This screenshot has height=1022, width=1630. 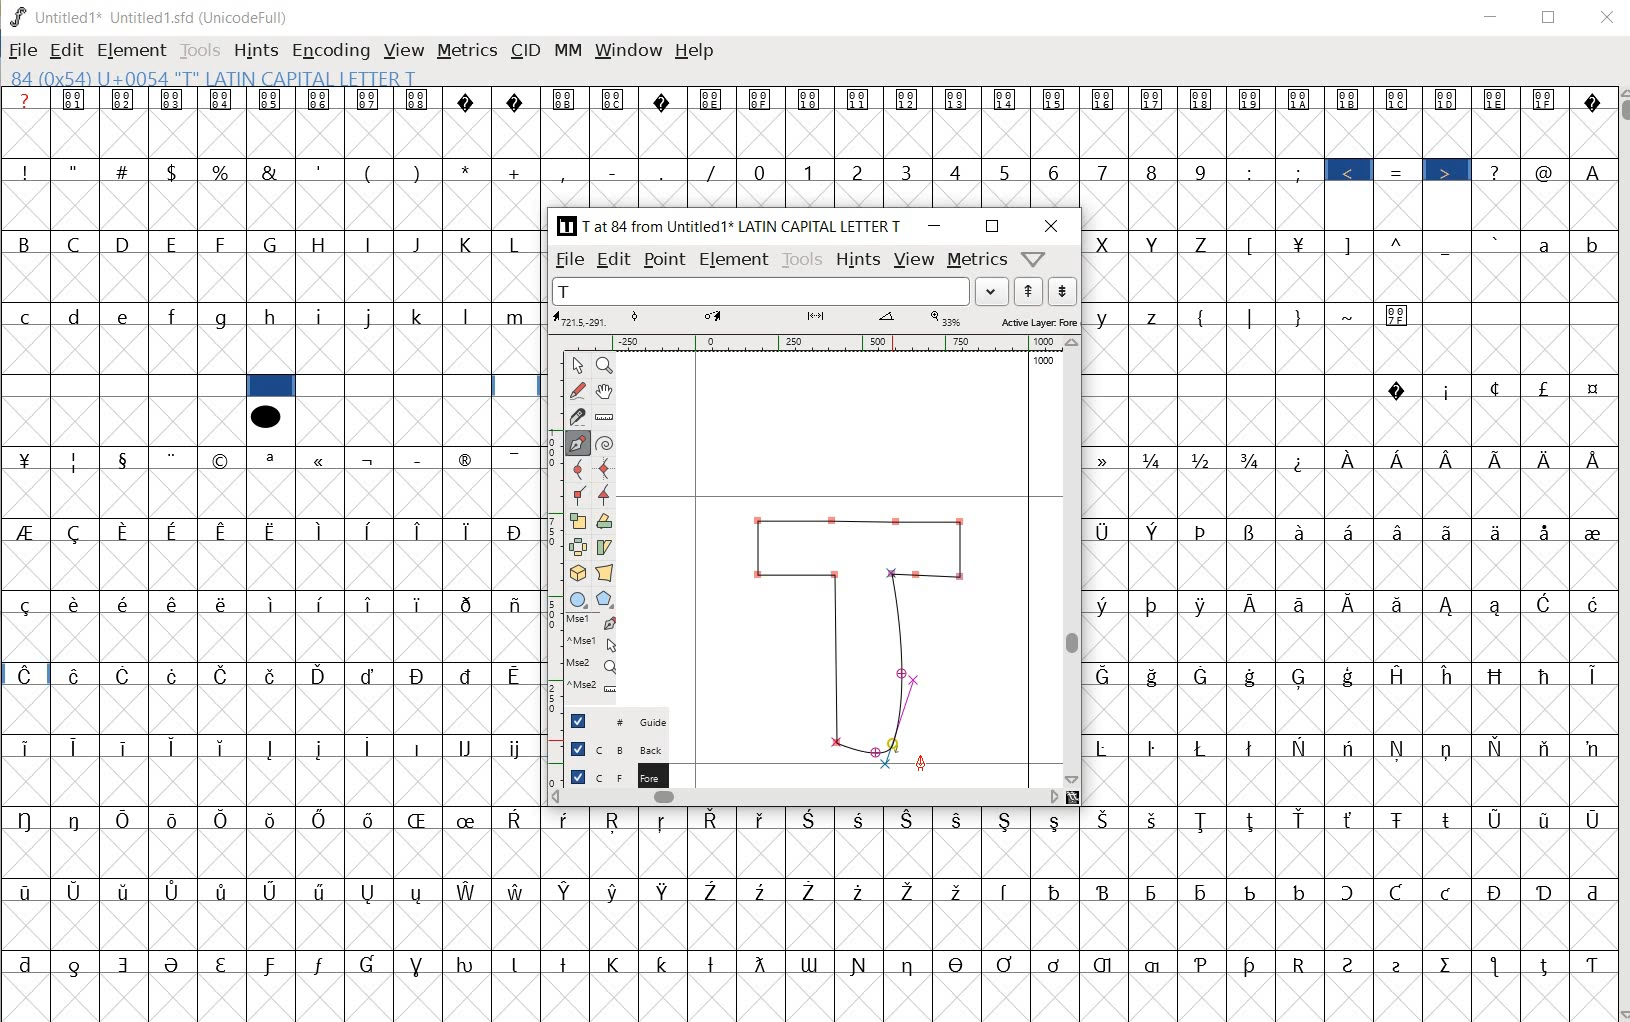 What do you see at coordinates (127, 245) in the screenshot?
I see `D` at bounding box center [127, 245].